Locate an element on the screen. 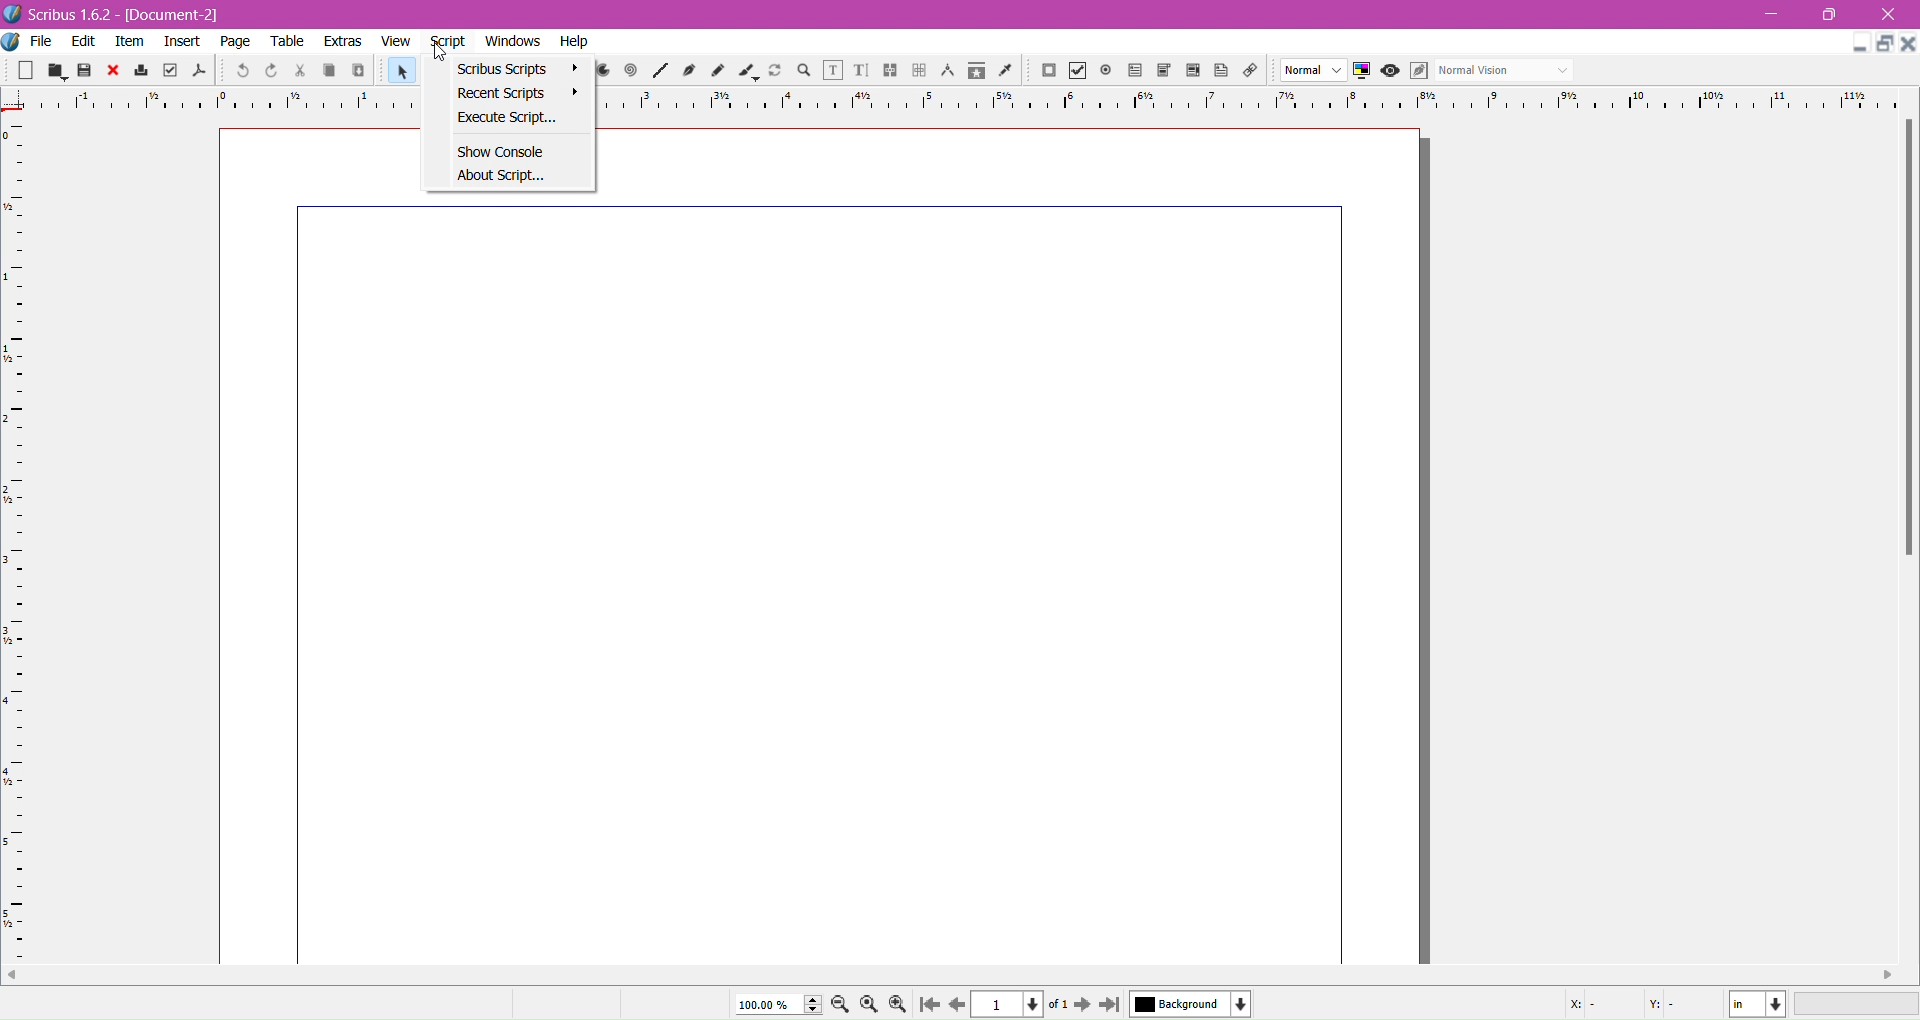 Image resolution: width=1920 pixels, height=1020 pixels. Redo is located at coordinates (270, 71).